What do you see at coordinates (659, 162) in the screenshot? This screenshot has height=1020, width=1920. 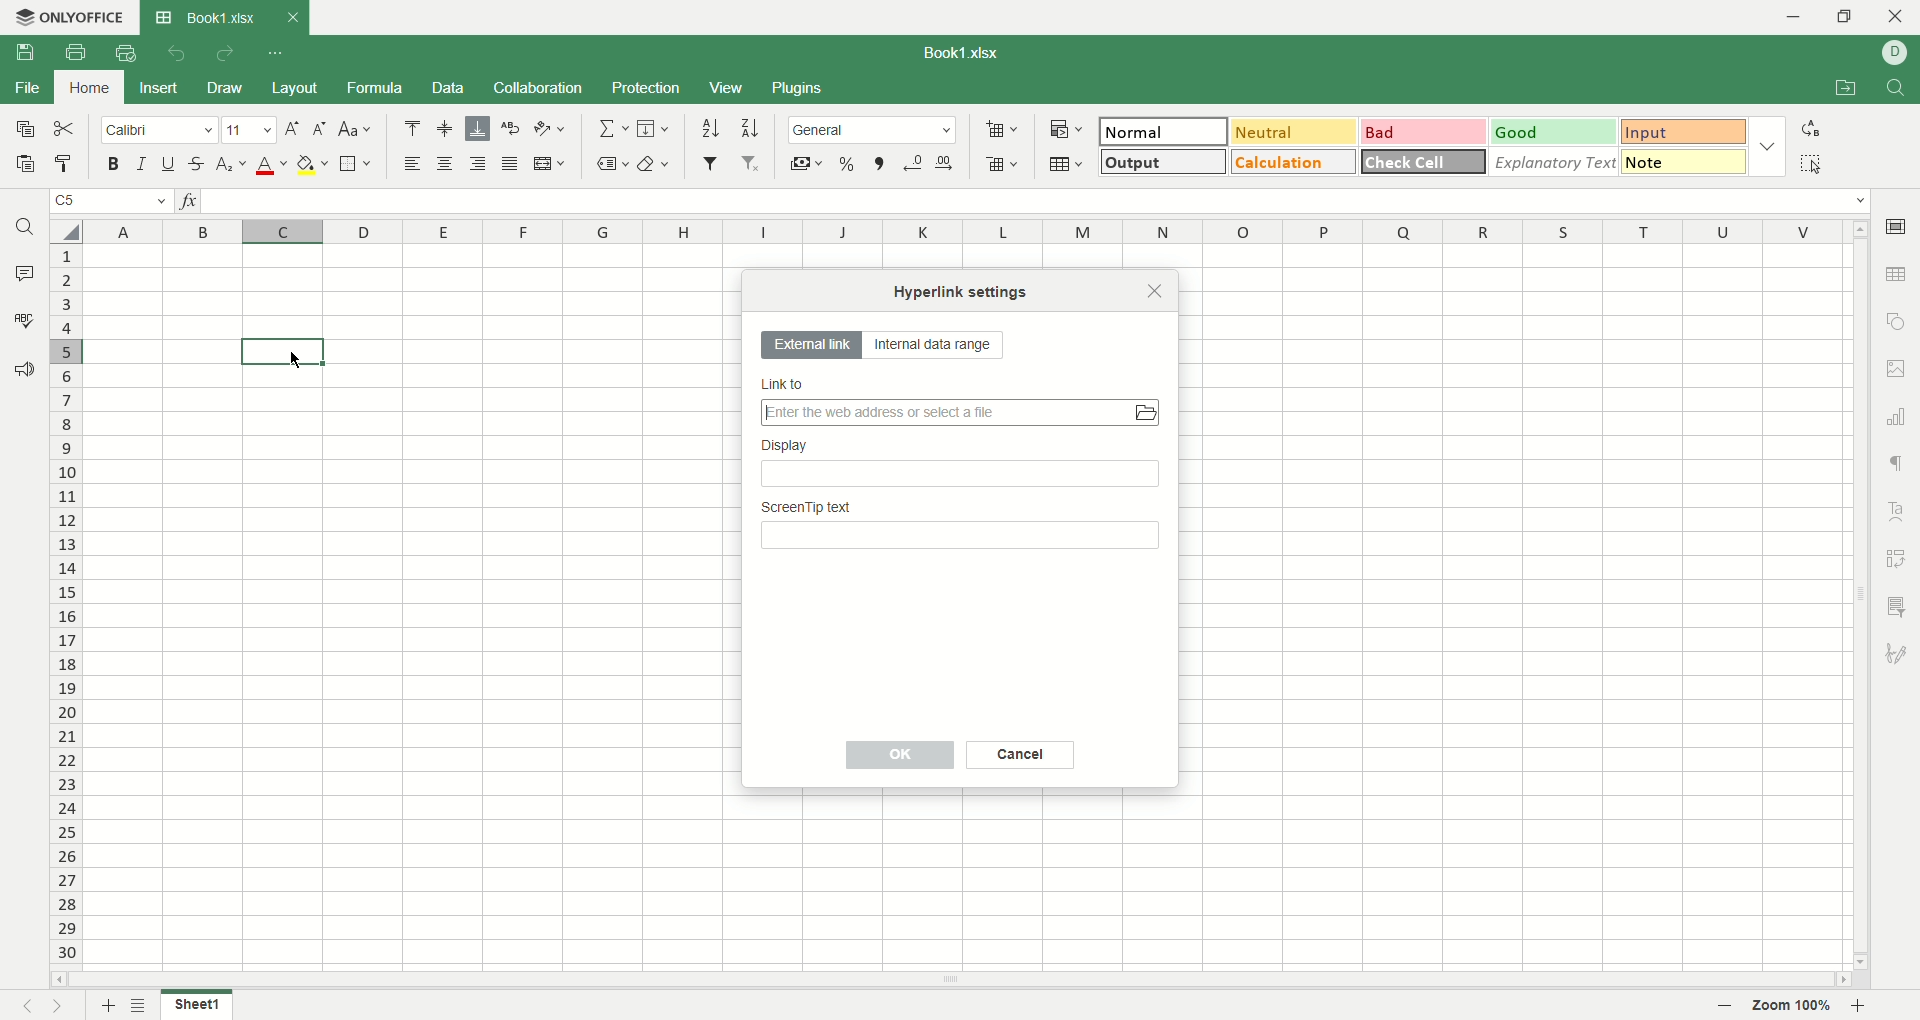 I see `clear` at bounding box center [659, 162].